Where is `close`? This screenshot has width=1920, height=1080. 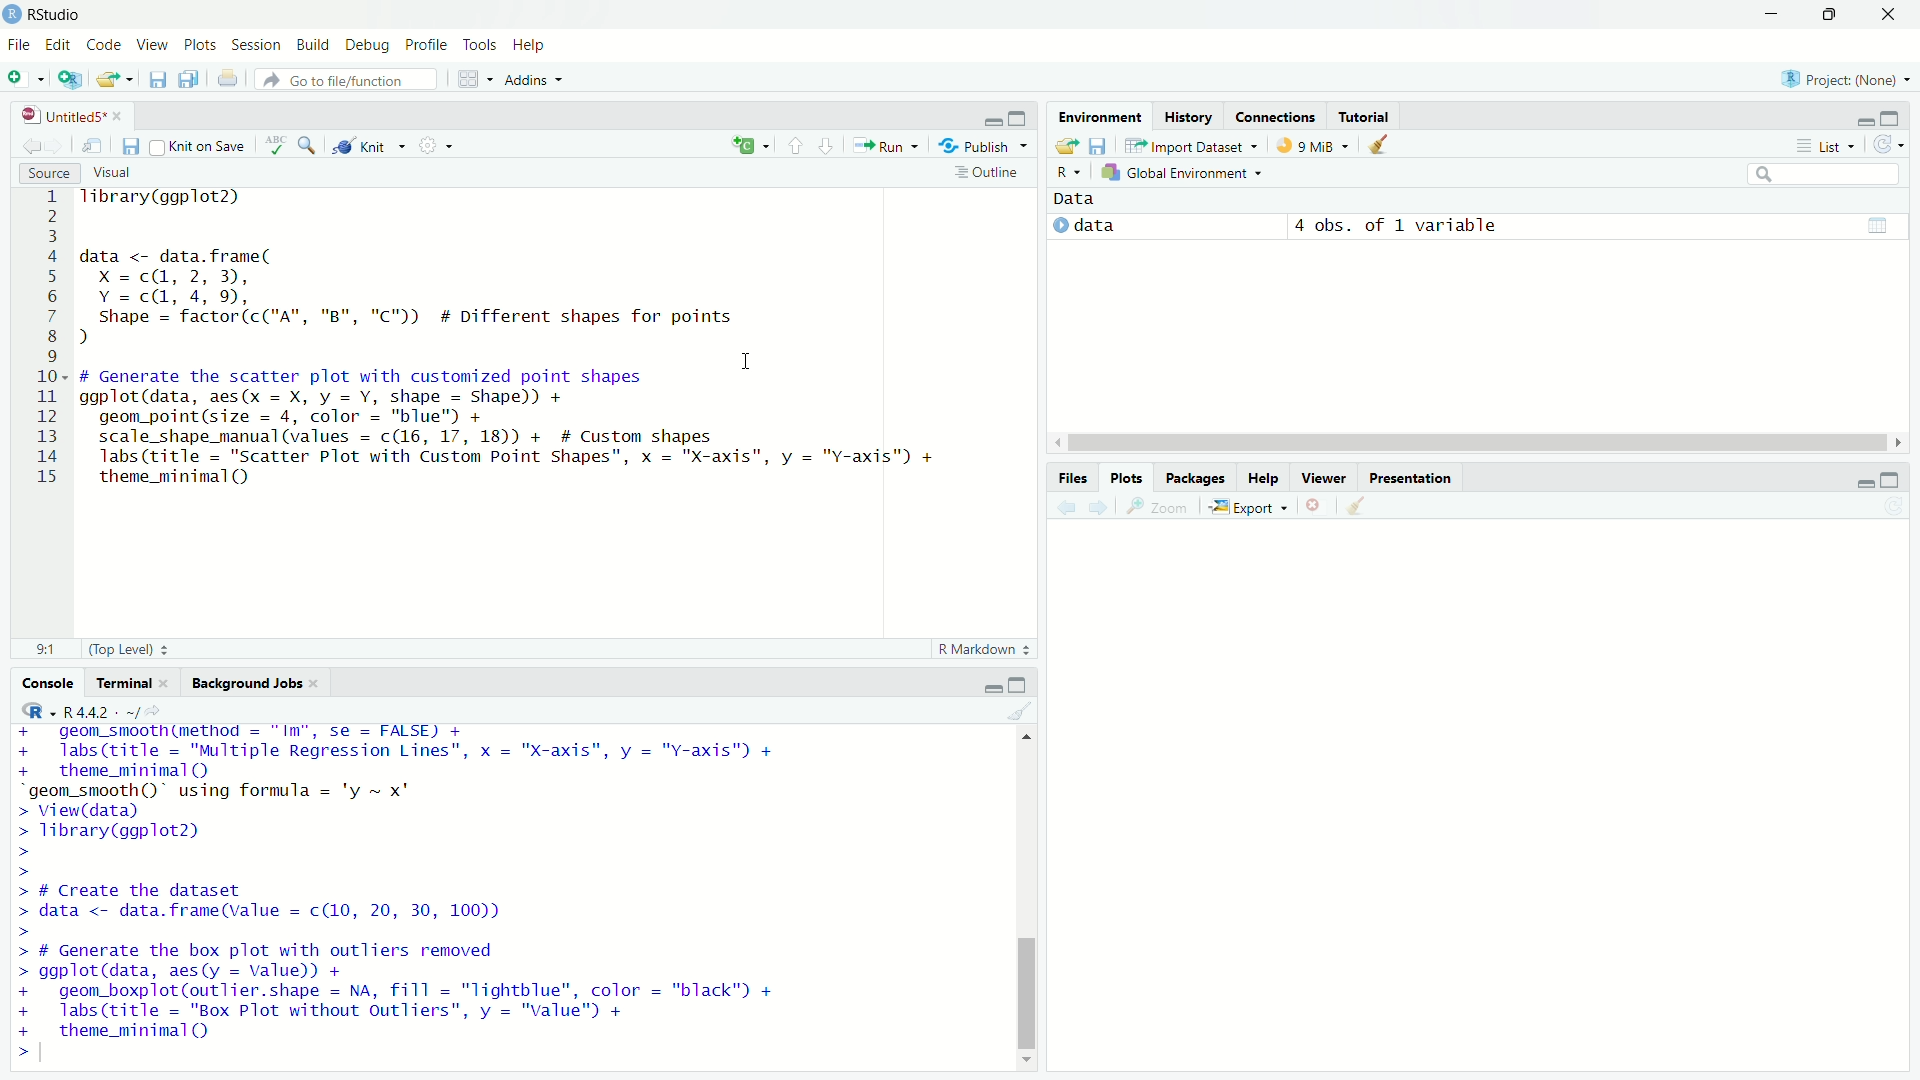 close is located at coordinates (1889, 15).